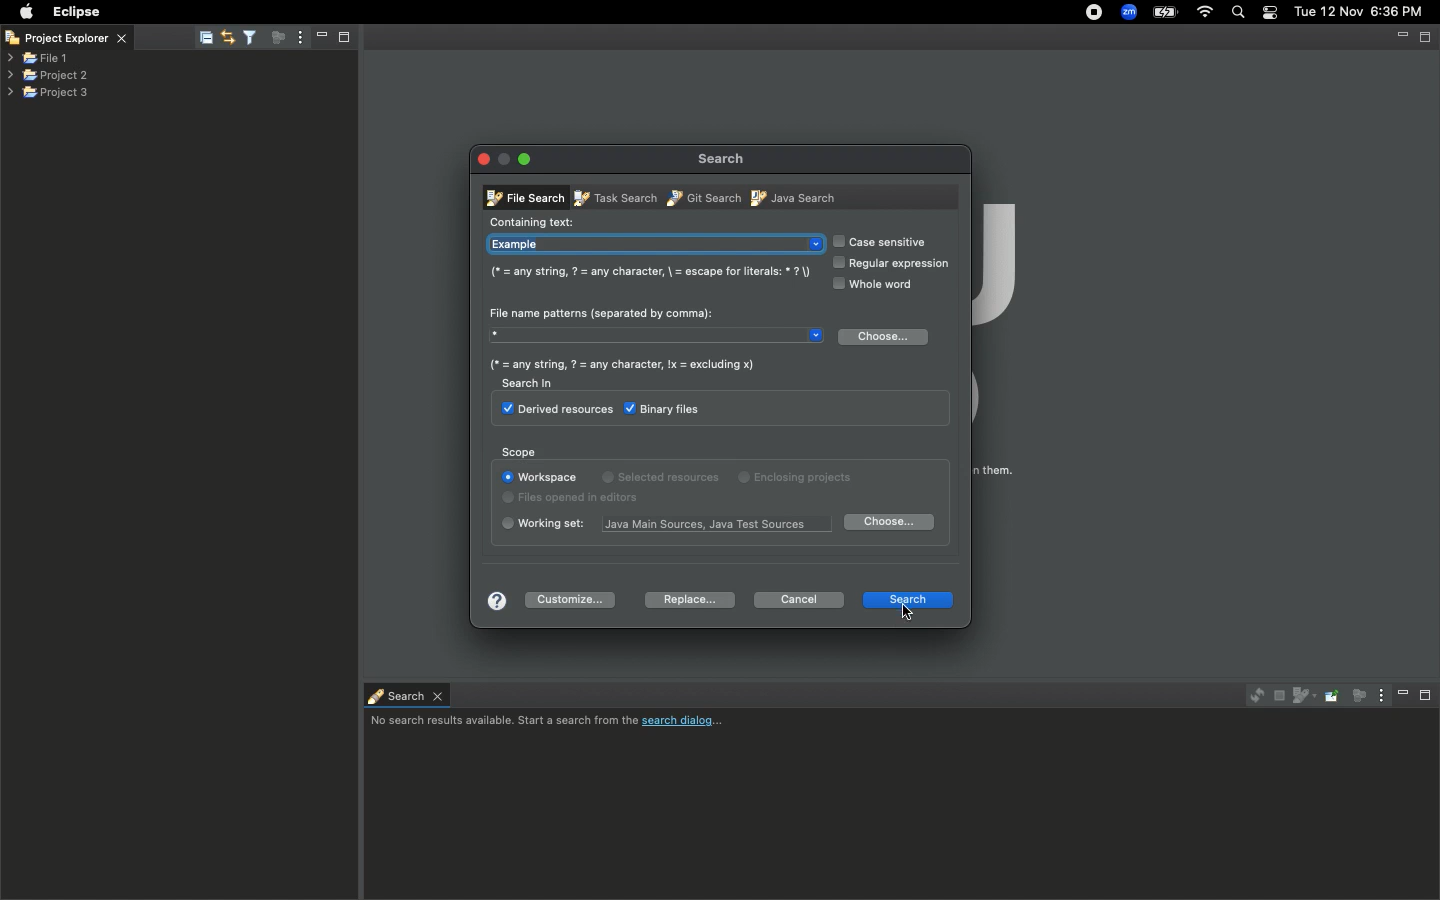 This screenshot has width=1440, height=900. What do you see at coordinates (1205, 13) in the screenshot?
I see `Internet` at bounding box center [1205, 13].